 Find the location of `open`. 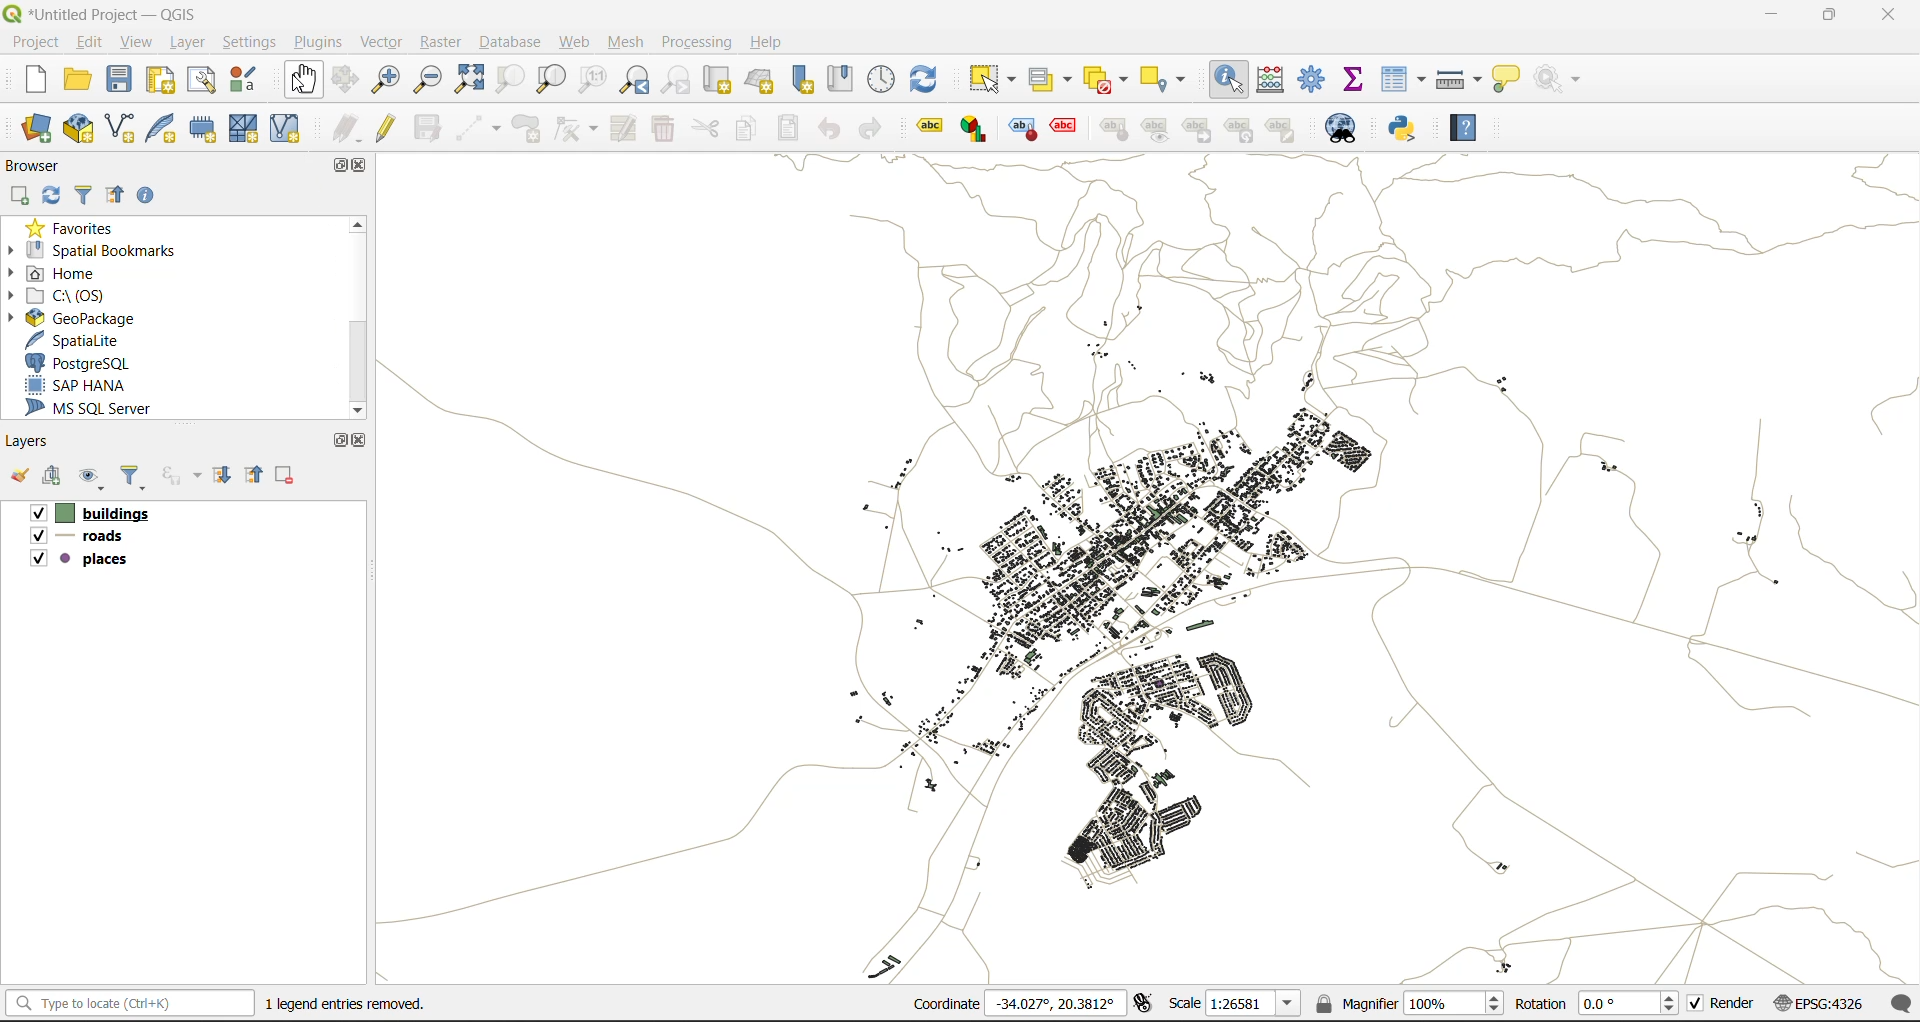

open is located at coordinates (78, 80).